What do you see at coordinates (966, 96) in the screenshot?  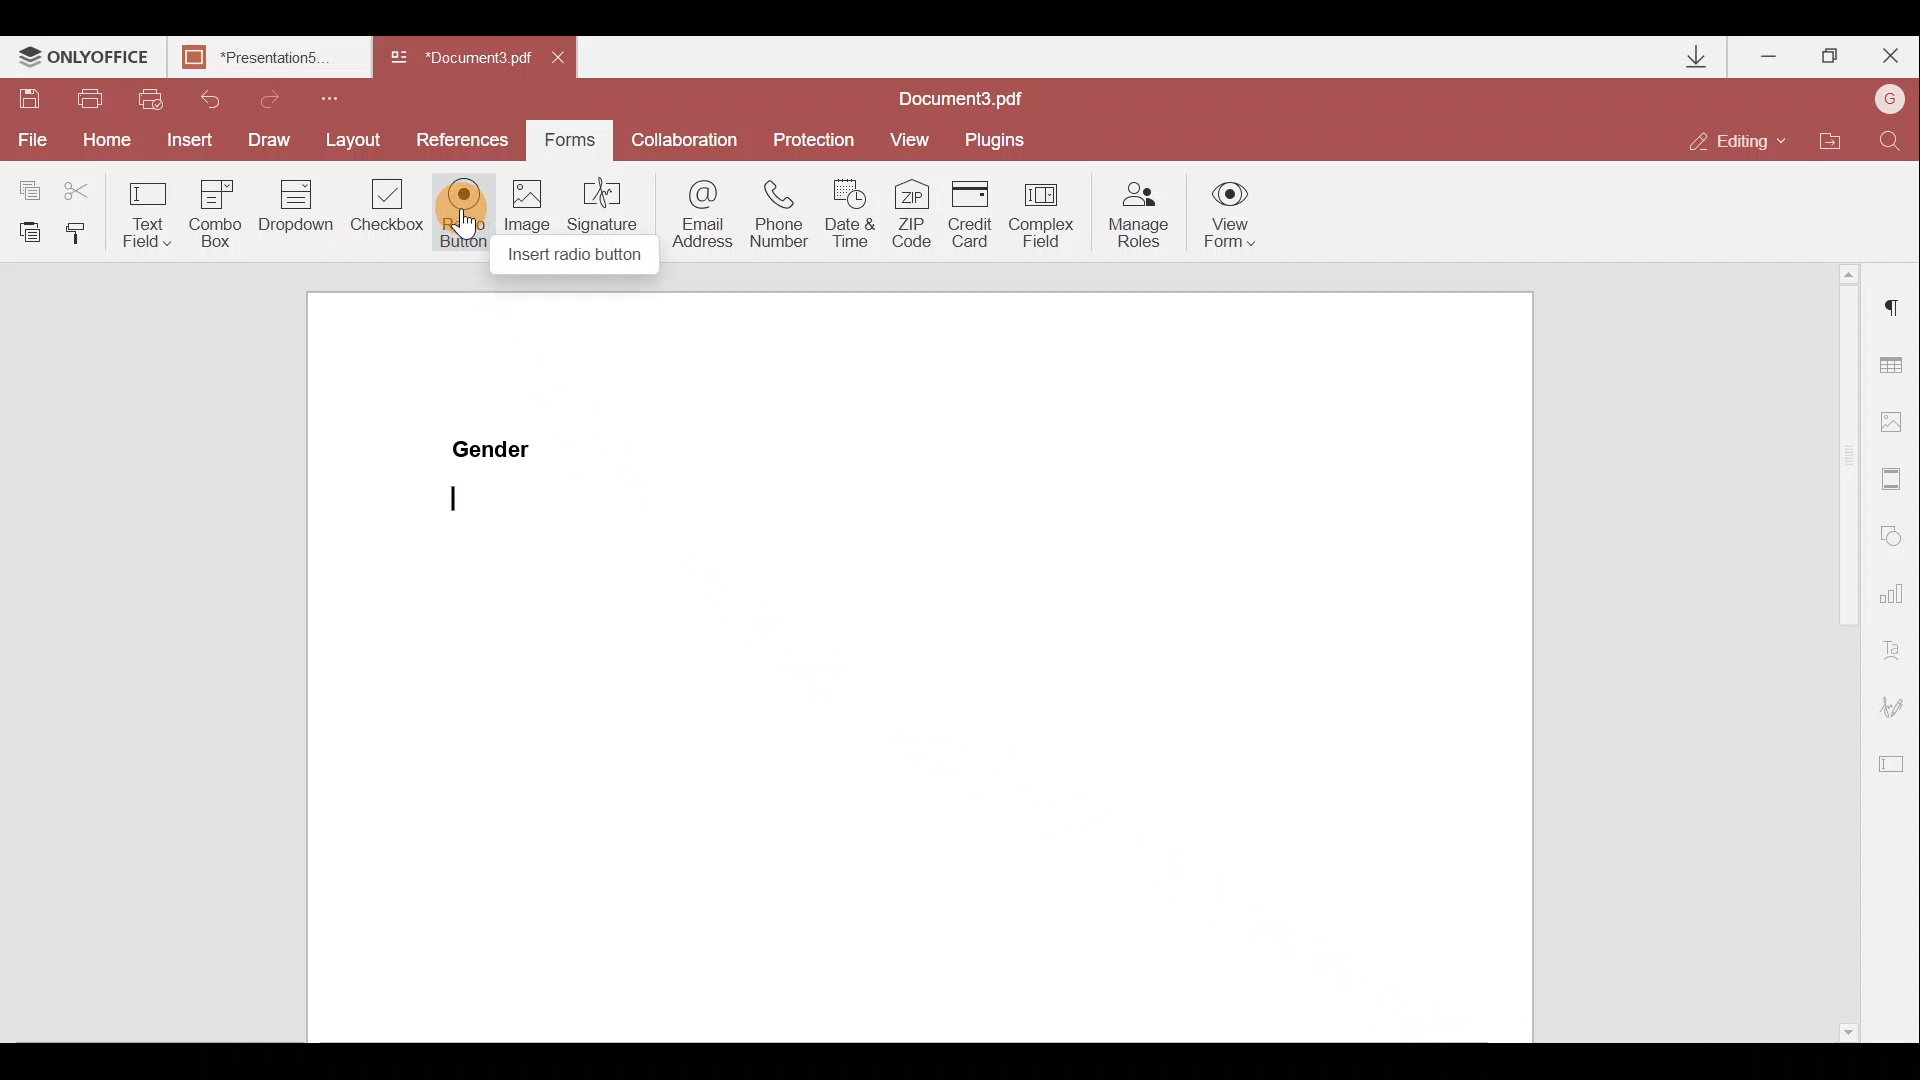 I see `Document name` at bounding box center [966, 96].